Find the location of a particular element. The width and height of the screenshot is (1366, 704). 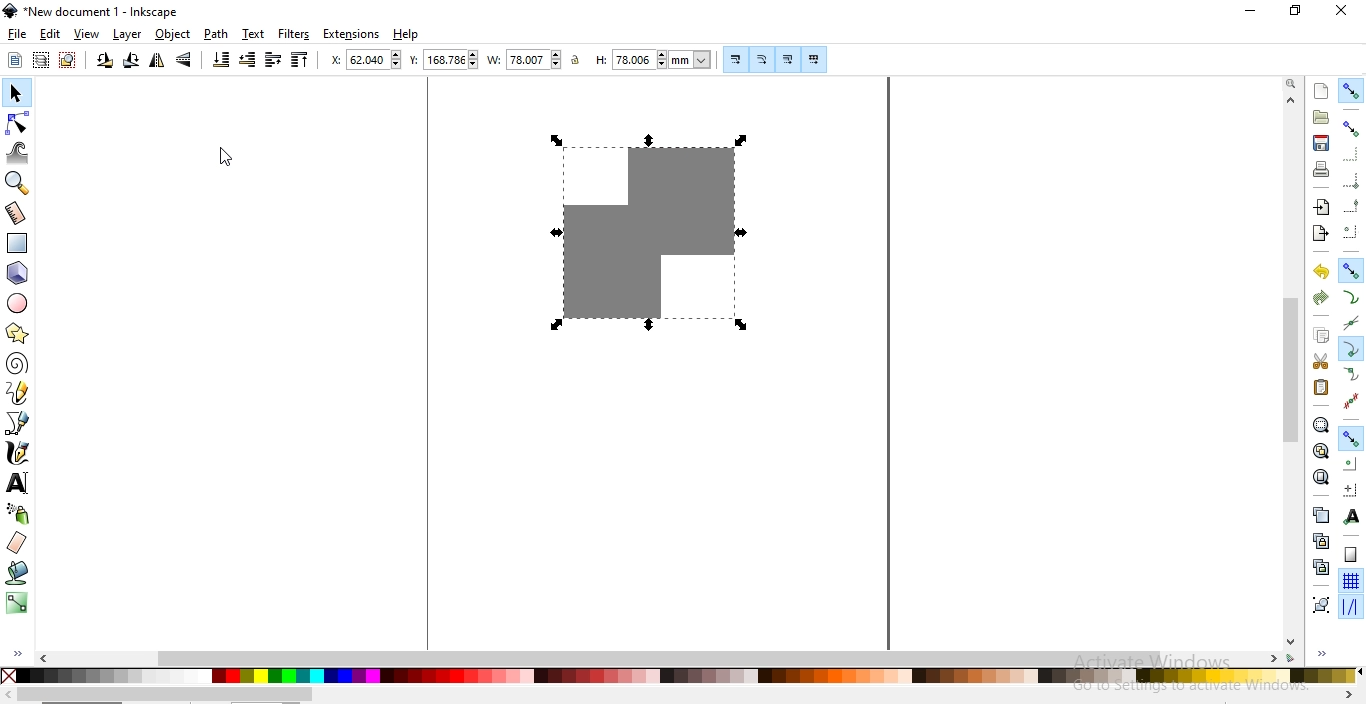

create and edit gradient lines is located at coordinates (15, 601).